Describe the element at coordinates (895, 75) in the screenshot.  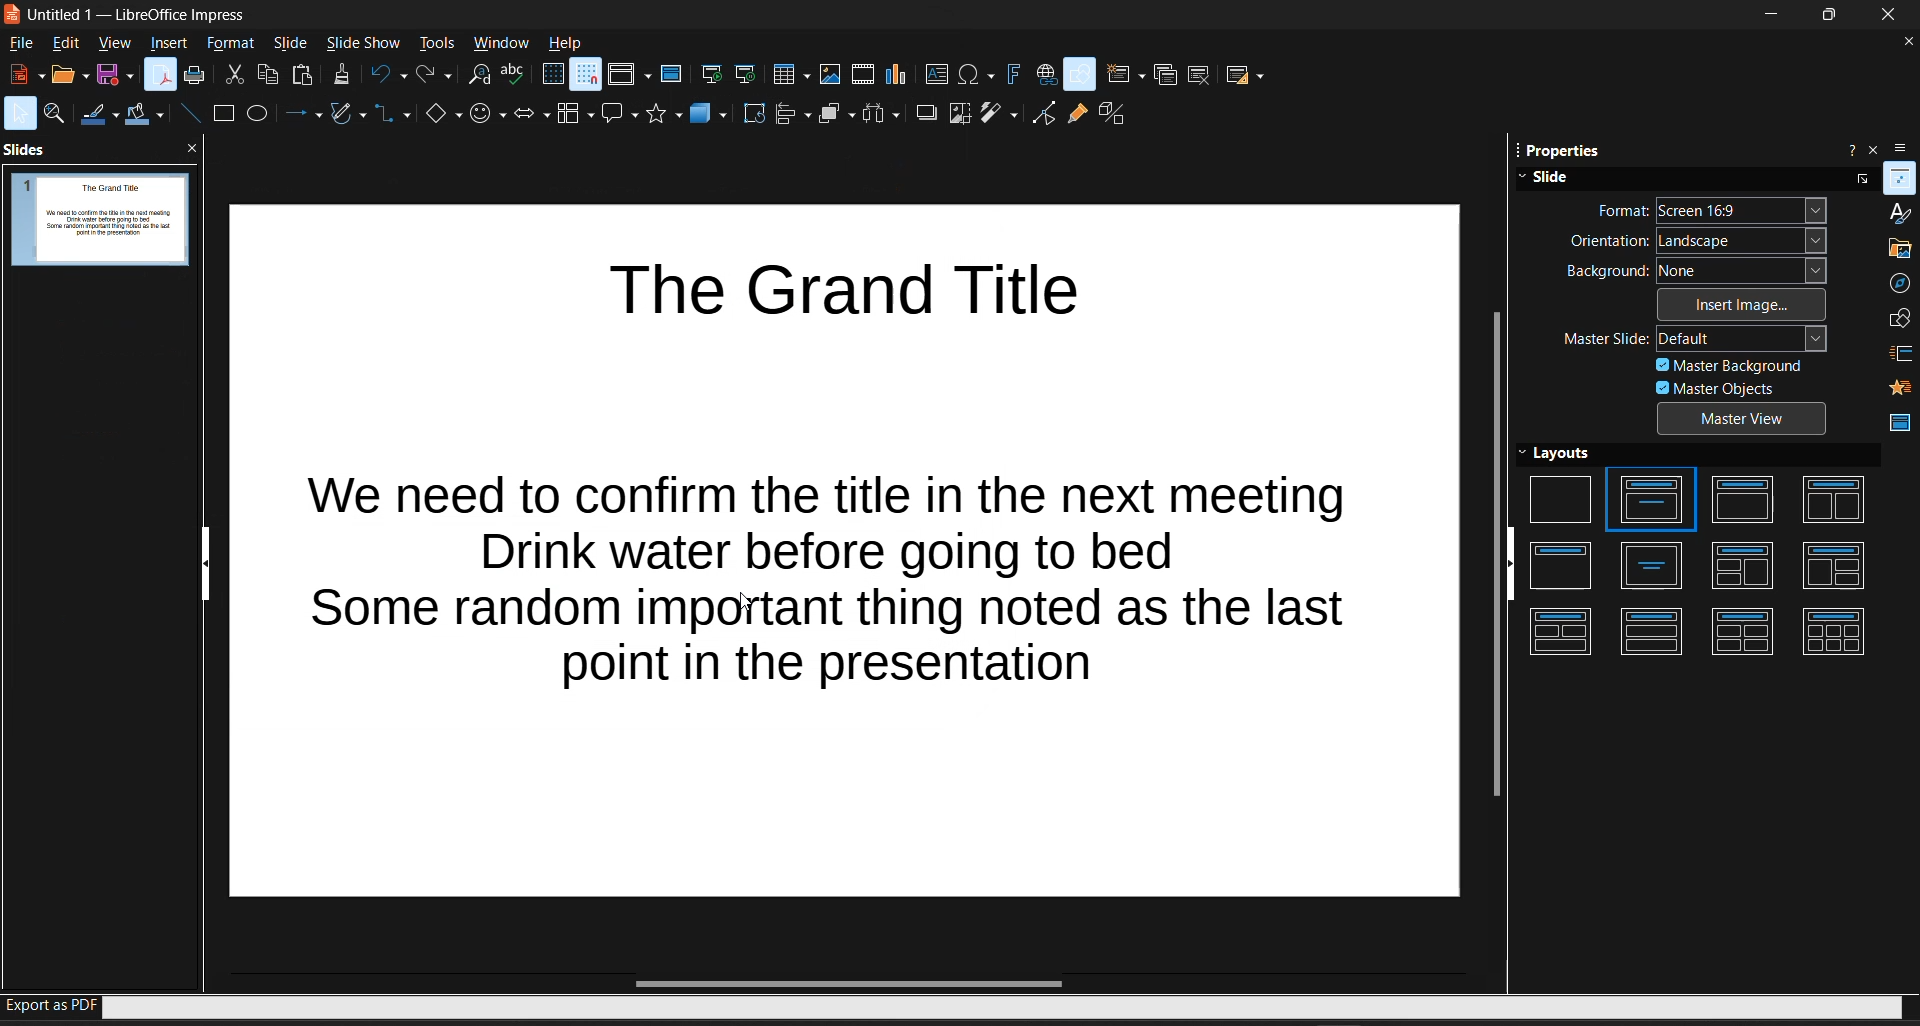
I see `insert chart` at that location.